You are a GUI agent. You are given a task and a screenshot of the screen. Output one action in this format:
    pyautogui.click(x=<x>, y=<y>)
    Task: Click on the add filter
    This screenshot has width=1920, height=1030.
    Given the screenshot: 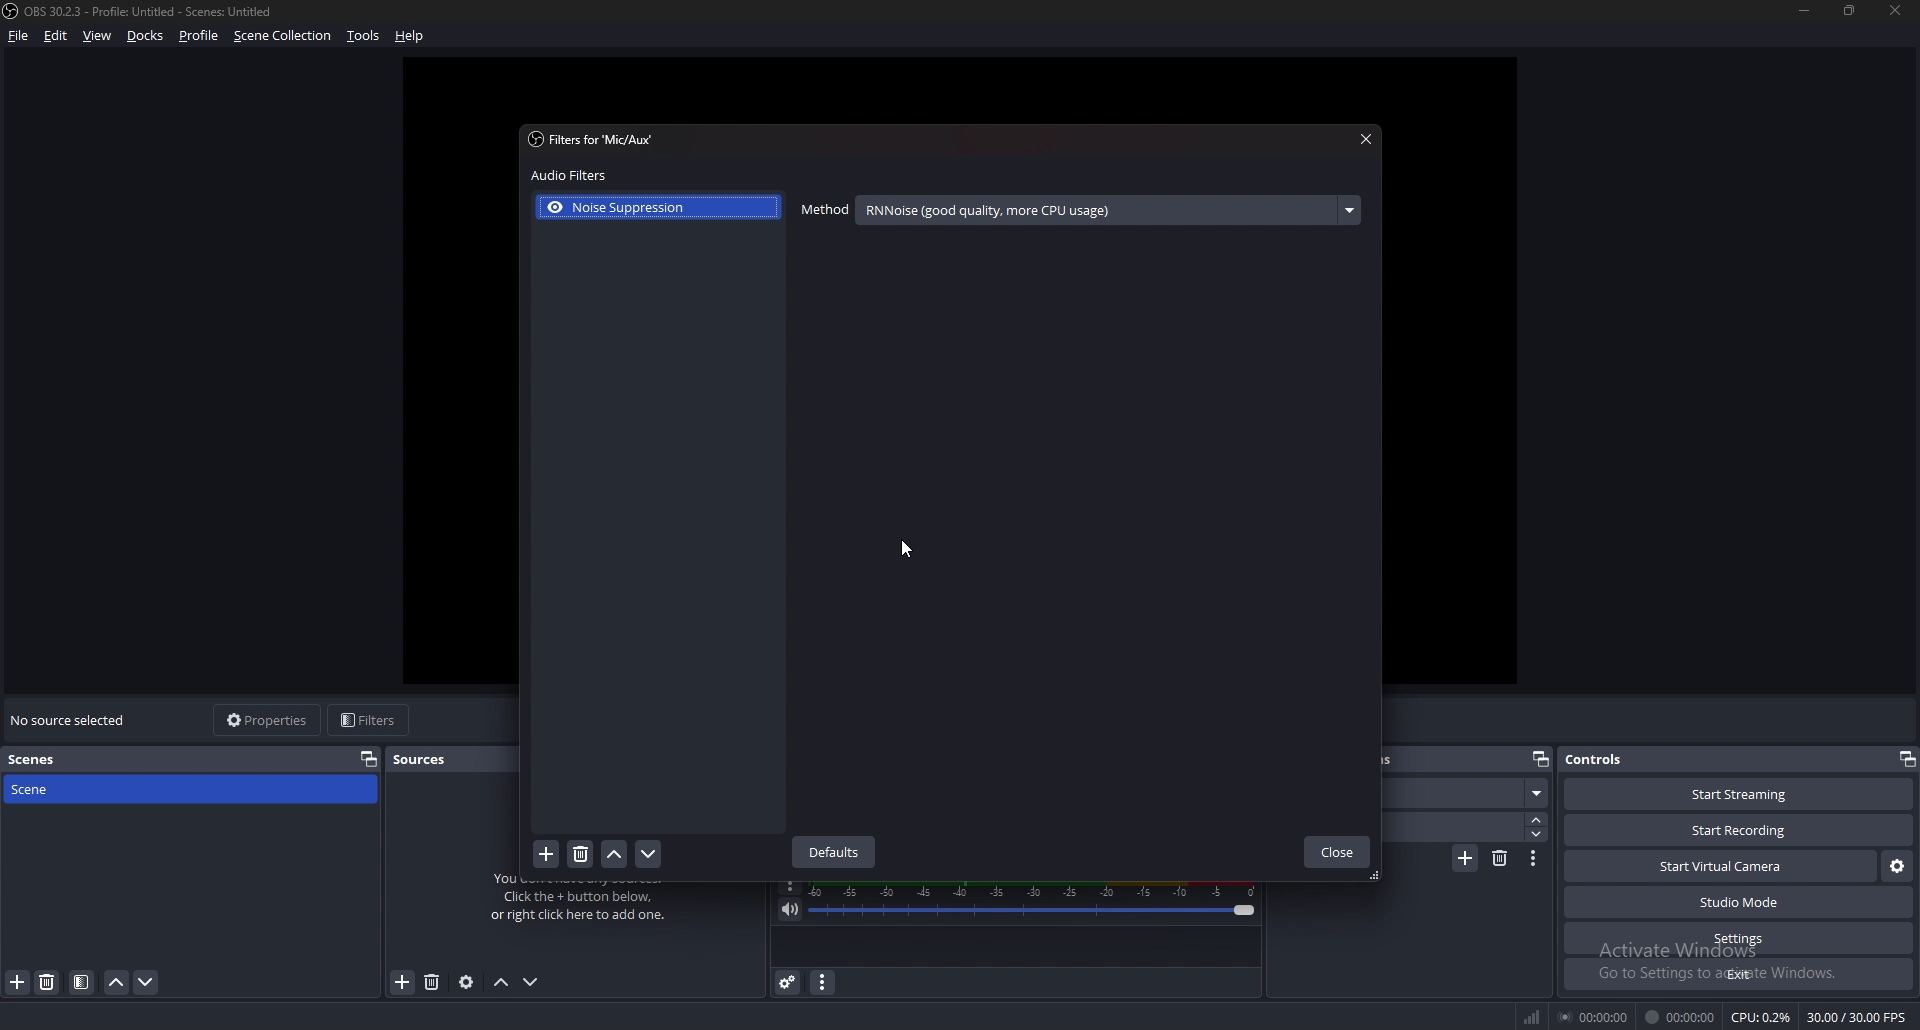 What is the action you would take?
    pyautogui.click(x=545, y=853)
    